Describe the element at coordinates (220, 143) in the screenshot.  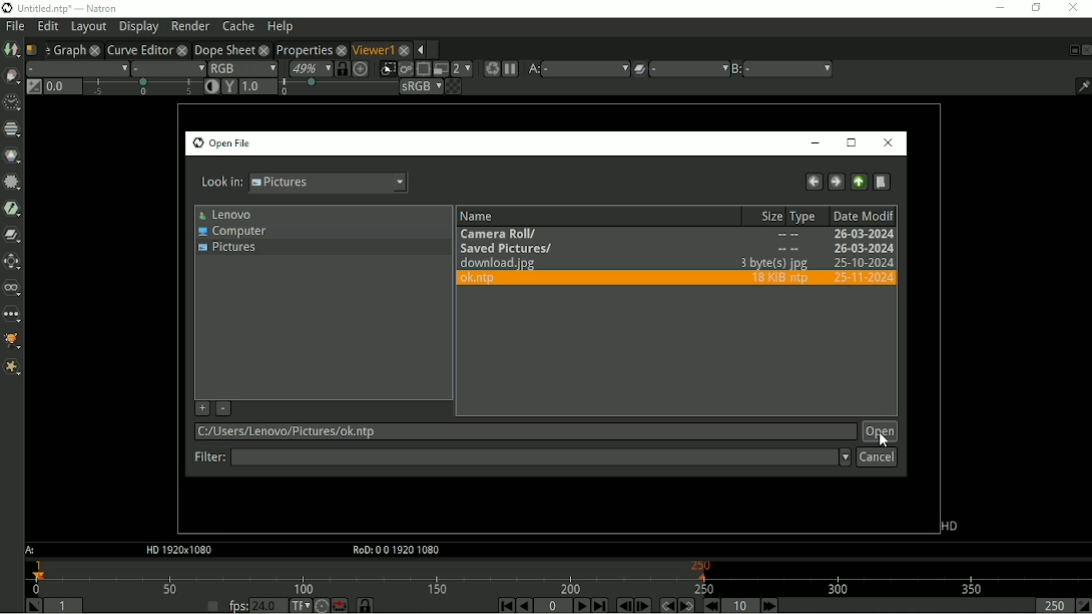
I see `Open File` at that location.